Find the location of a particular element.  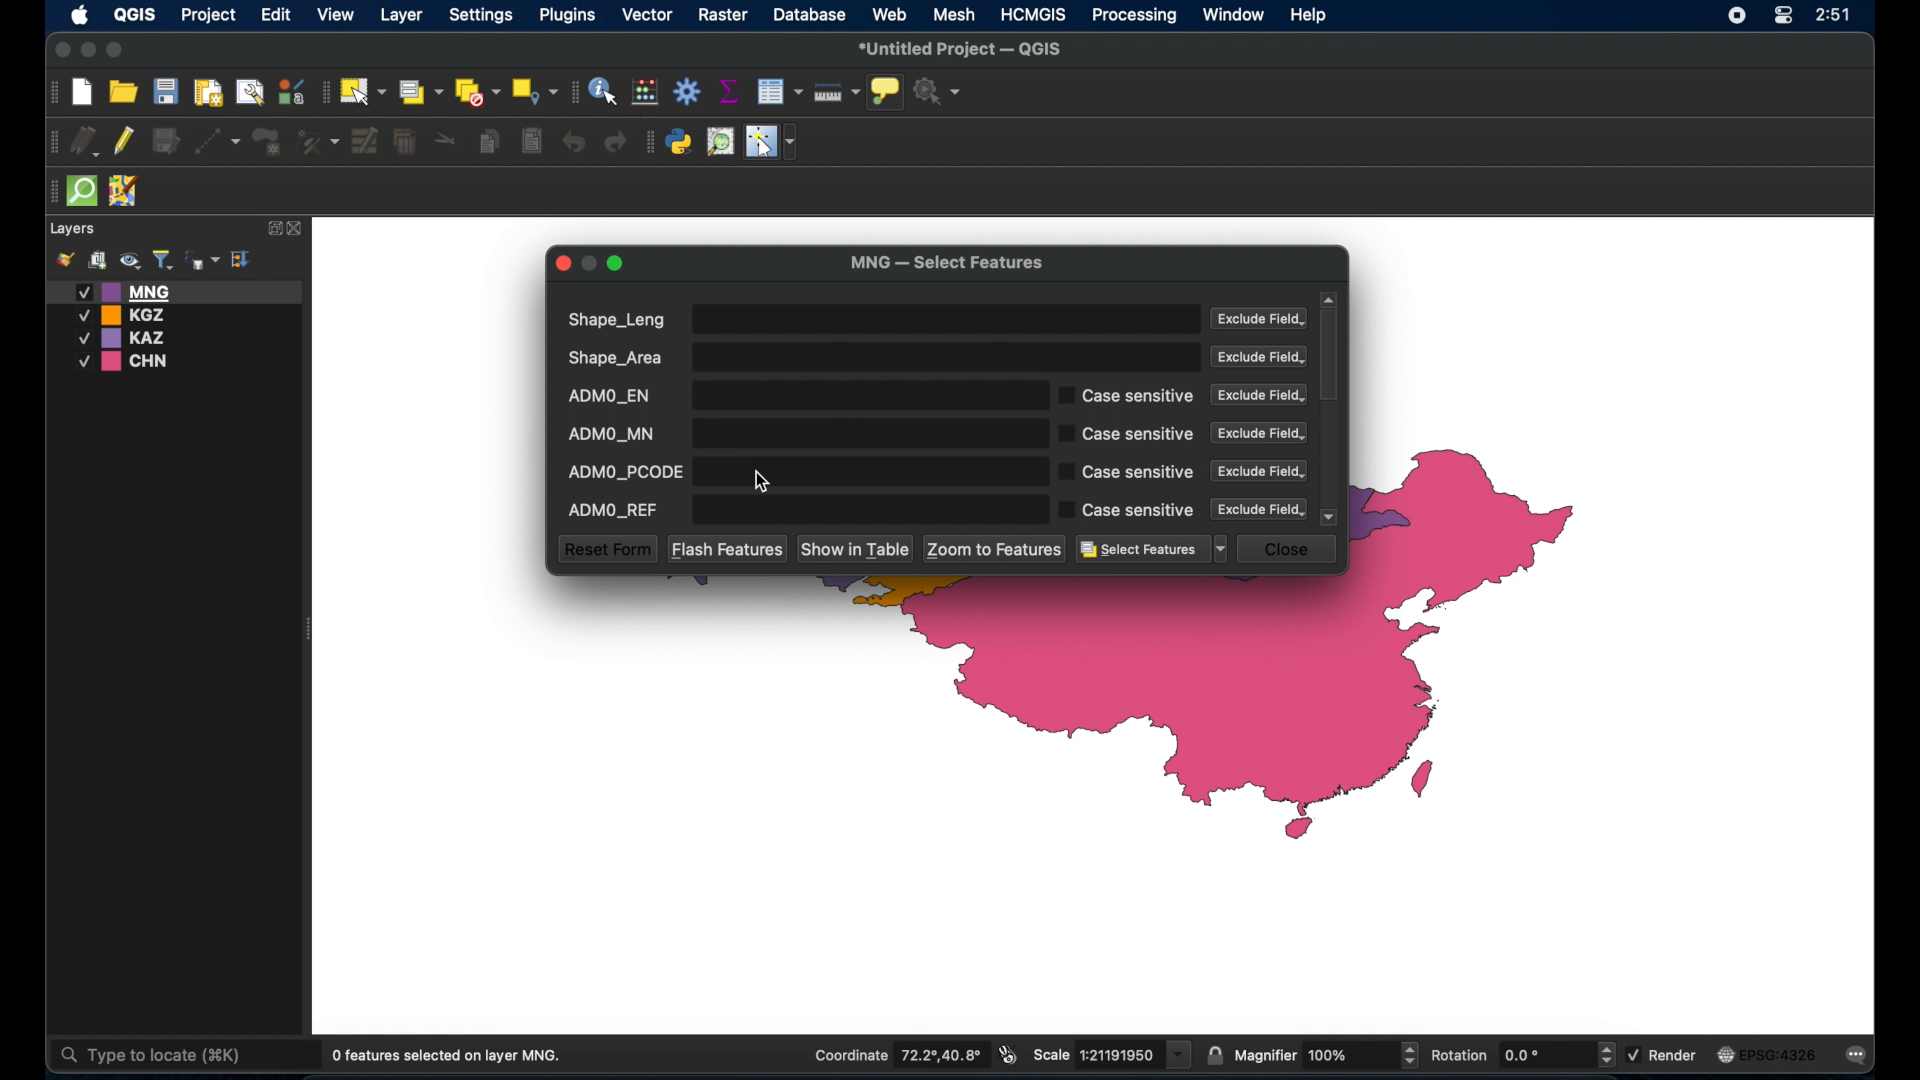

open layout manager is located at coordinates (248, 91).